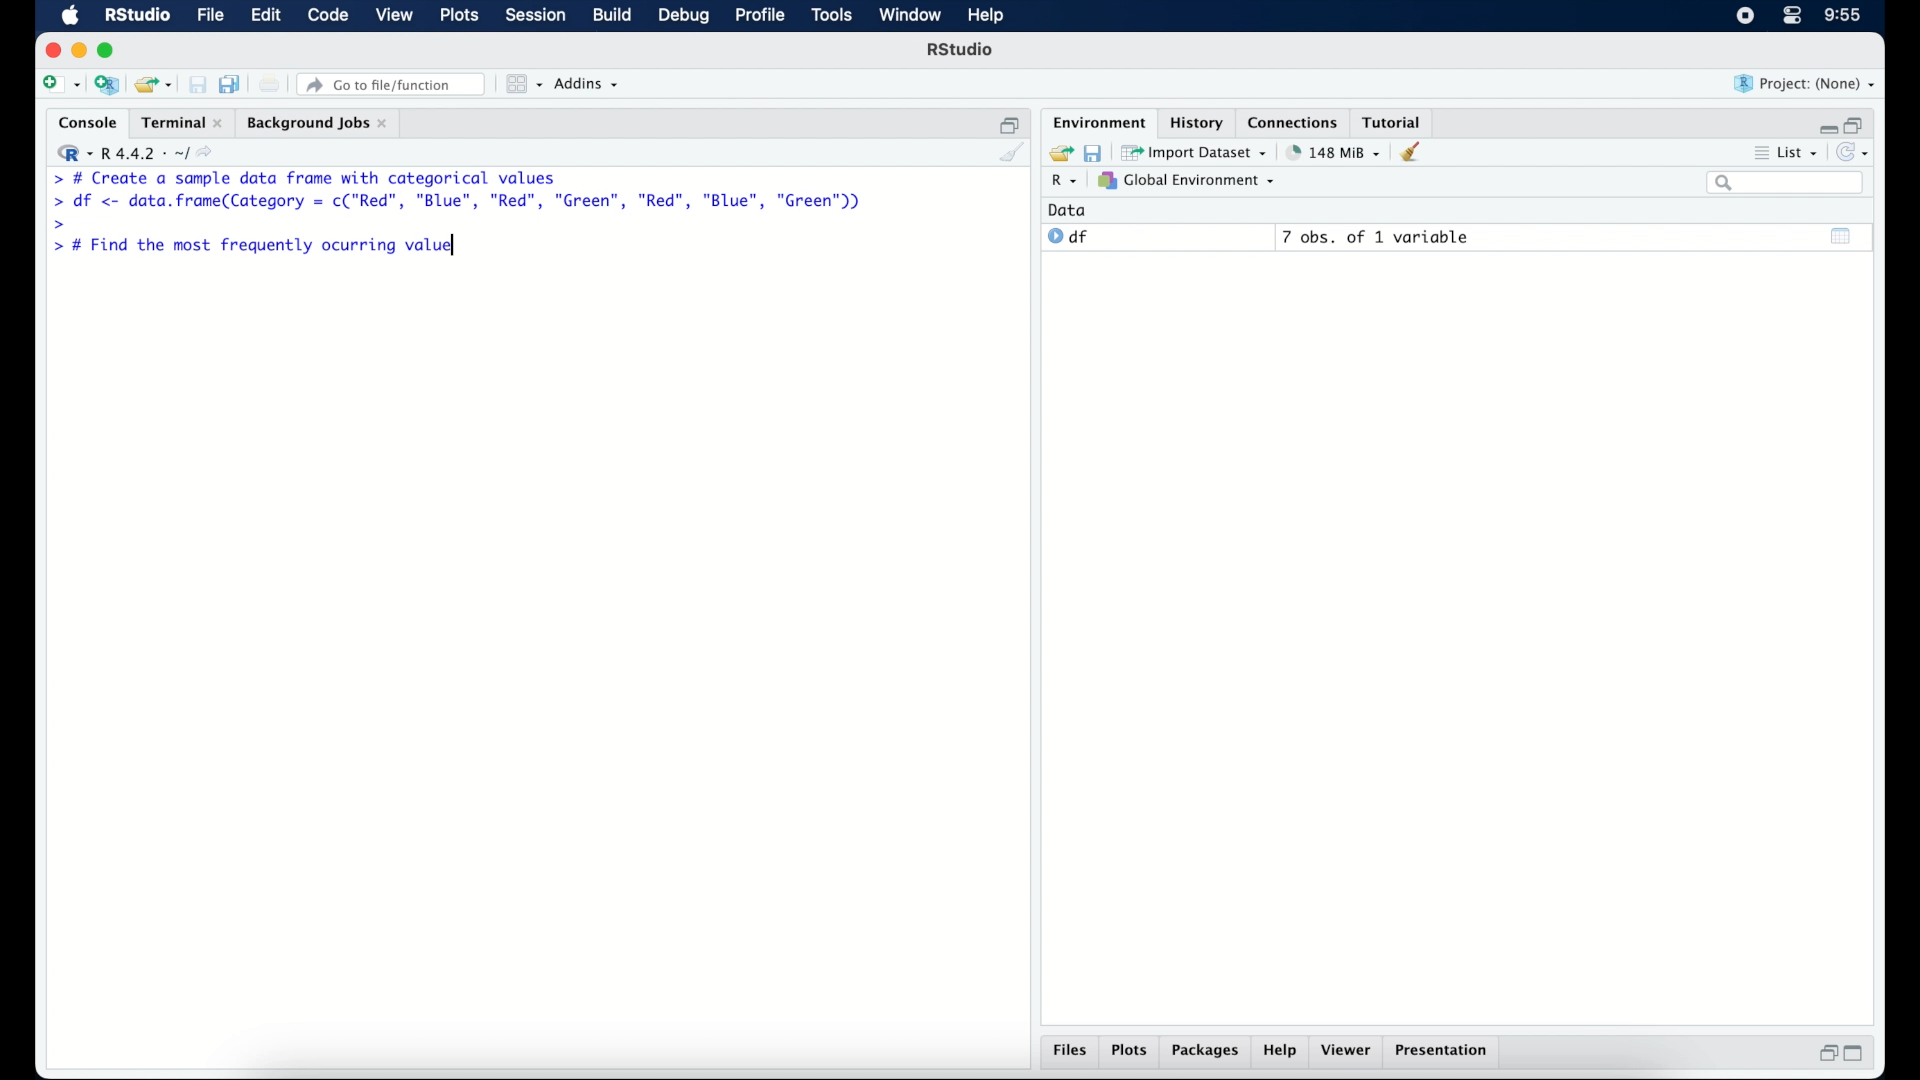 This screenshot has height=1080, width=1920. Describe the element at coordinates (154, 85) in the screenshot. I see `open an existing project` at that location.